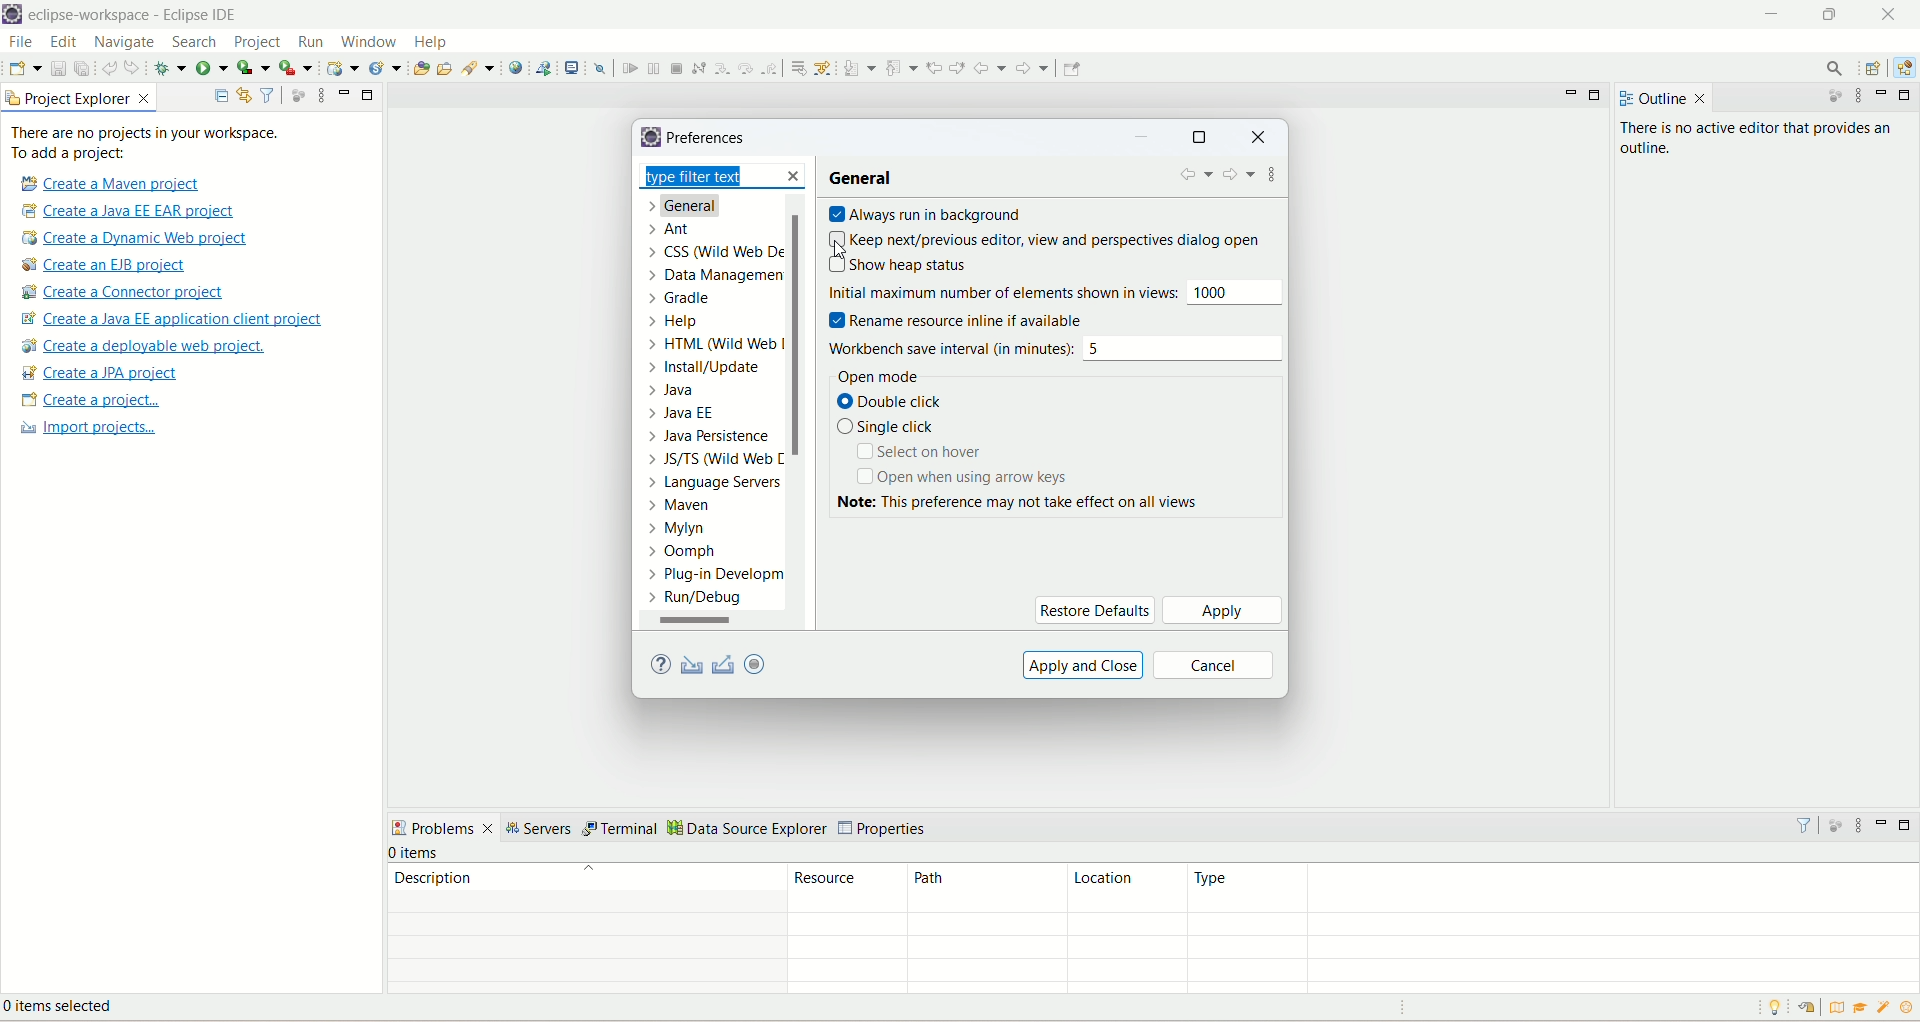 The image size is (1920, 1022). What do you see at coordinates (961, 477) in the screenshot?
I see `open when using arrow keys` at bounding box center [961, 477].